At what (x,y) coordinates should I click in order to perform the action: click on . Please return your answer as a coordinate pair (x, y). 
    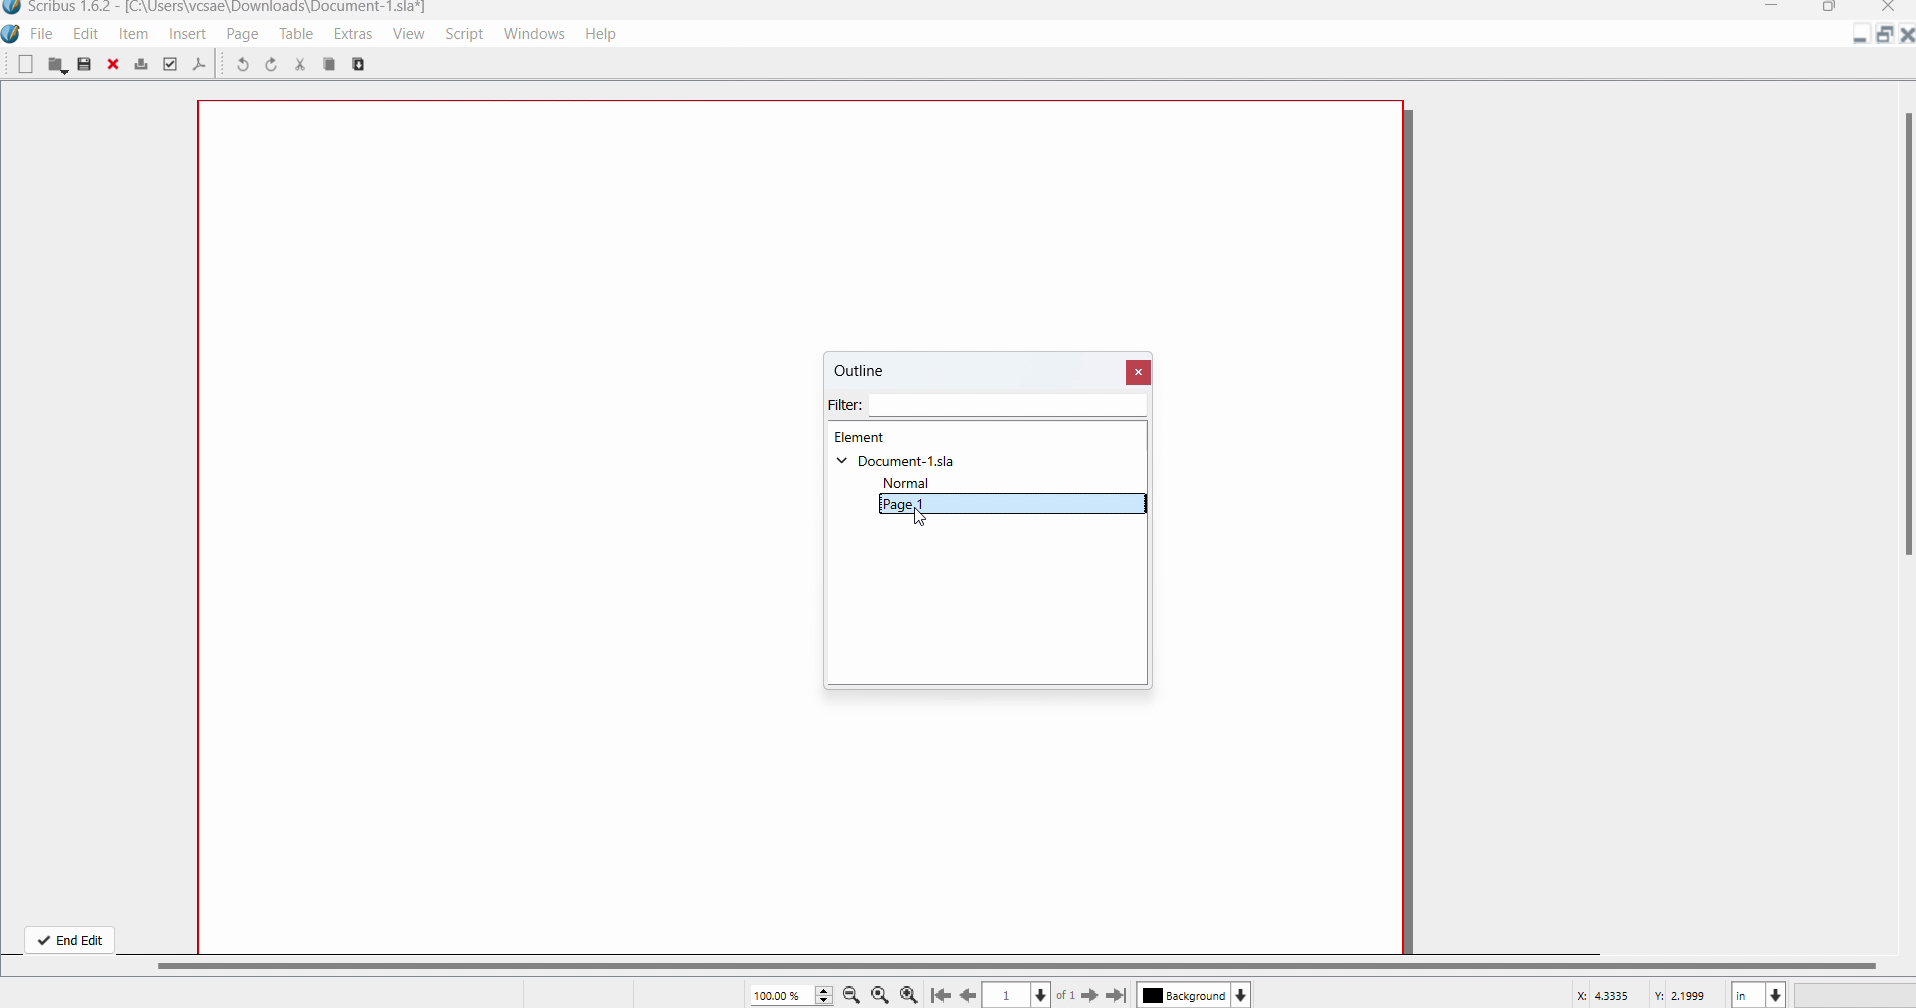
    Looking at the image, I should click on (409, 35).